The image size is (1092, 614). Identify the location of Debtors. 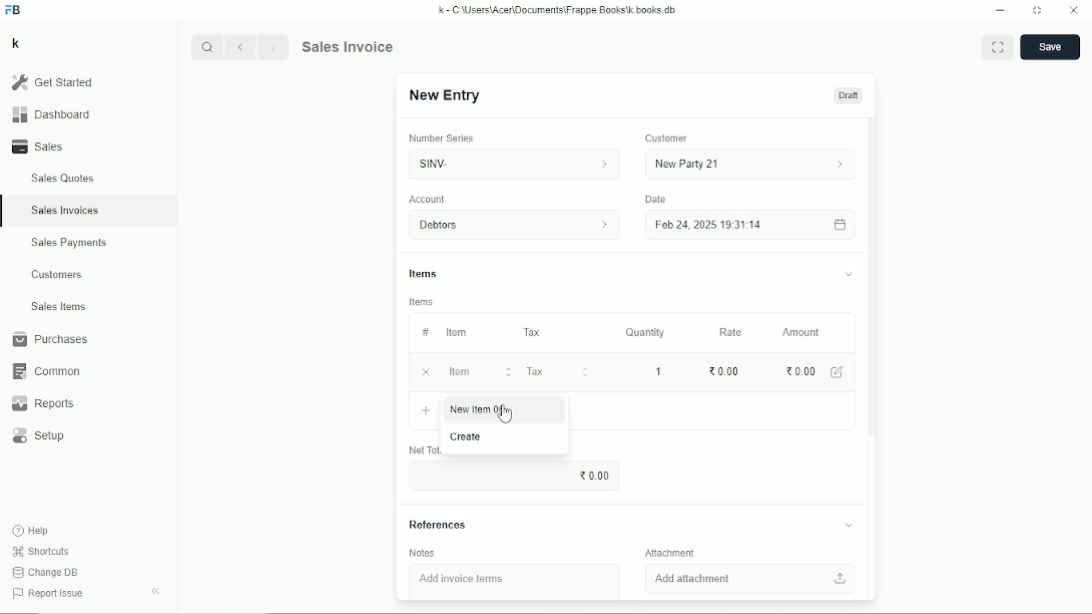
(516, 225).